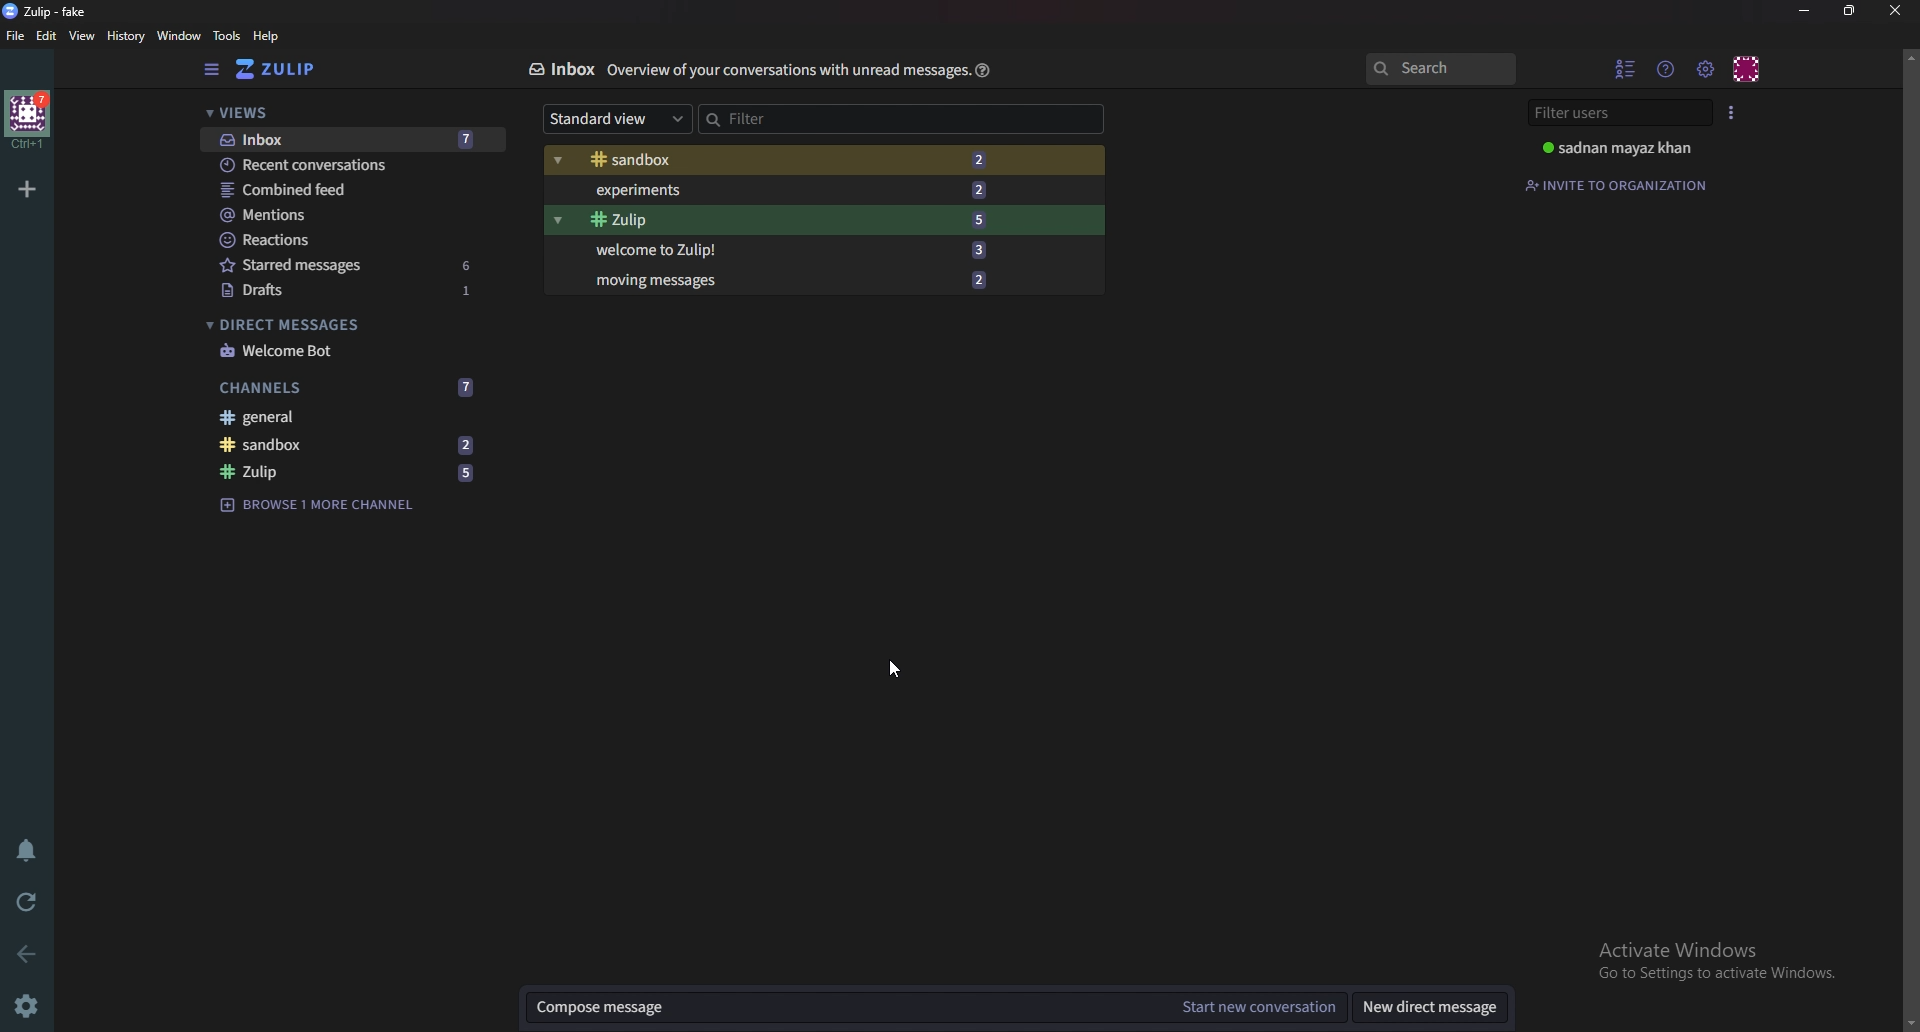  Describe the element at coordinates (27, 187) in the screenshot. I see `Add organization` at that location.